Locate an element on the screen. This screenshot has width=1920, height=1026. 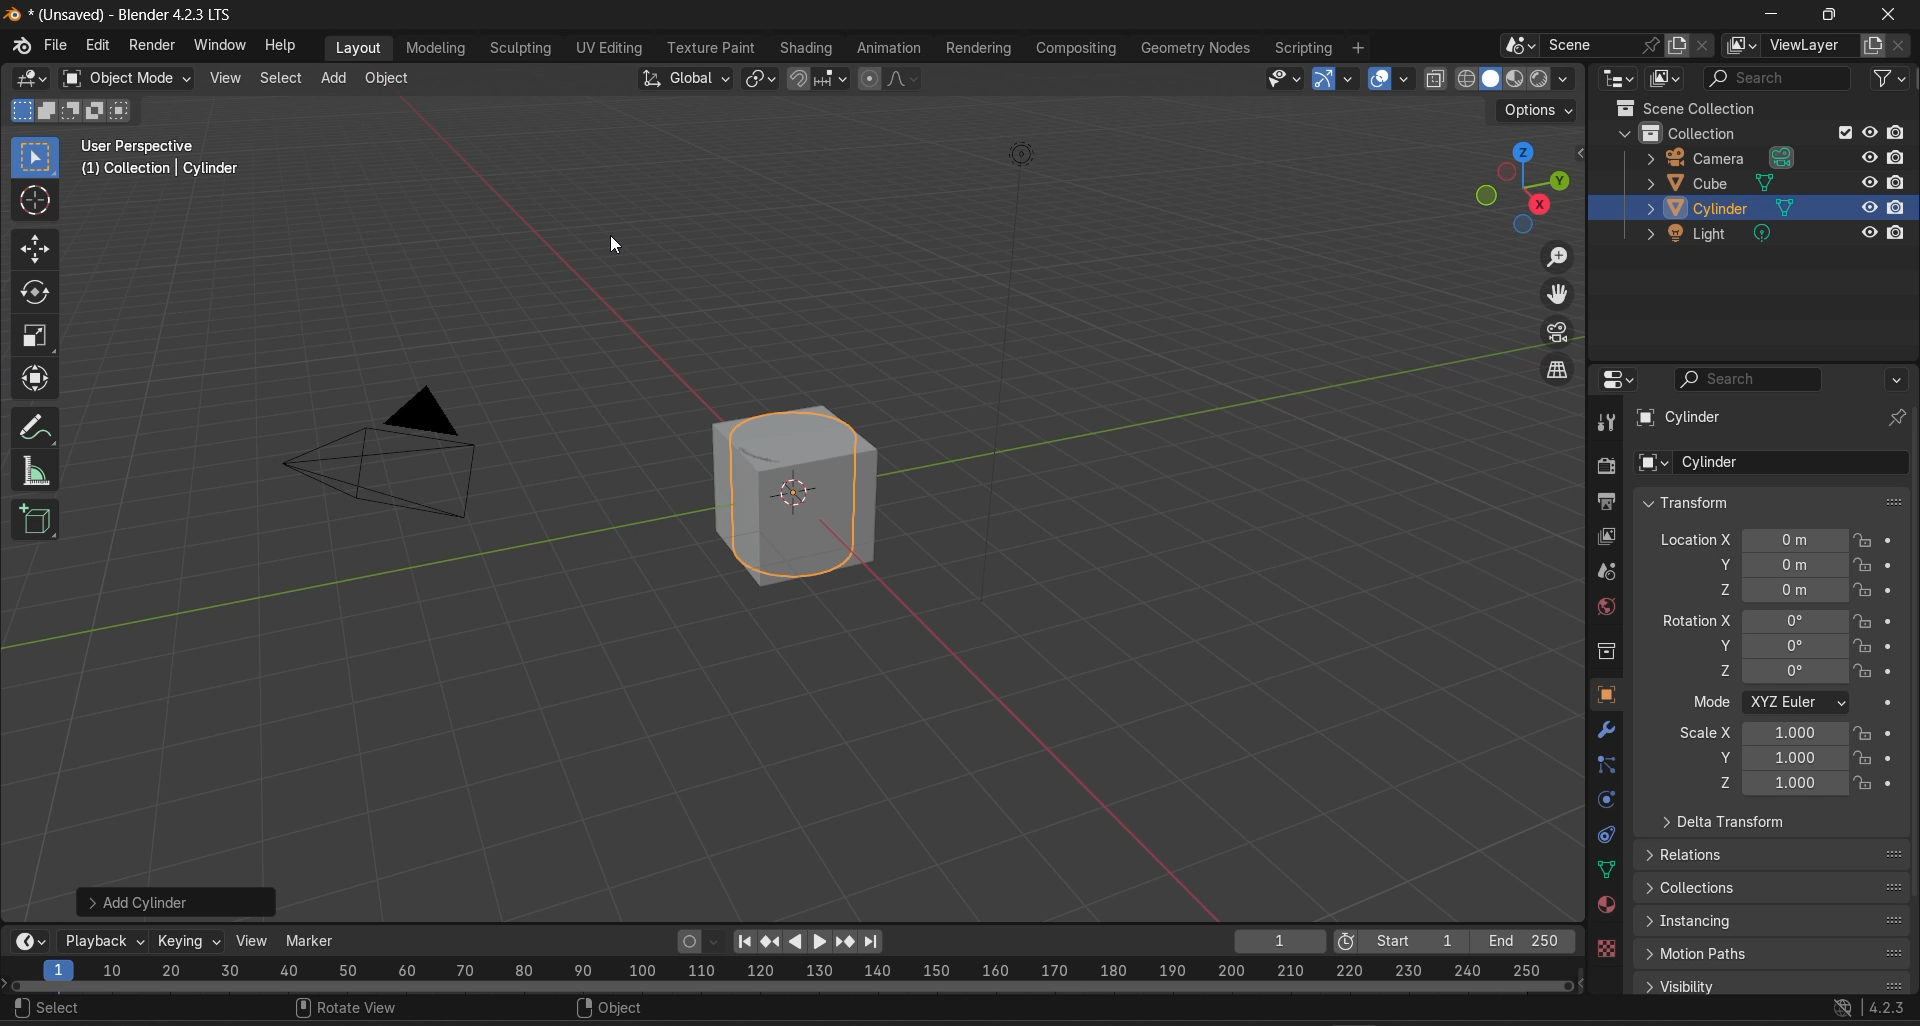
hide in view port is located at coordinates (1870, 133).